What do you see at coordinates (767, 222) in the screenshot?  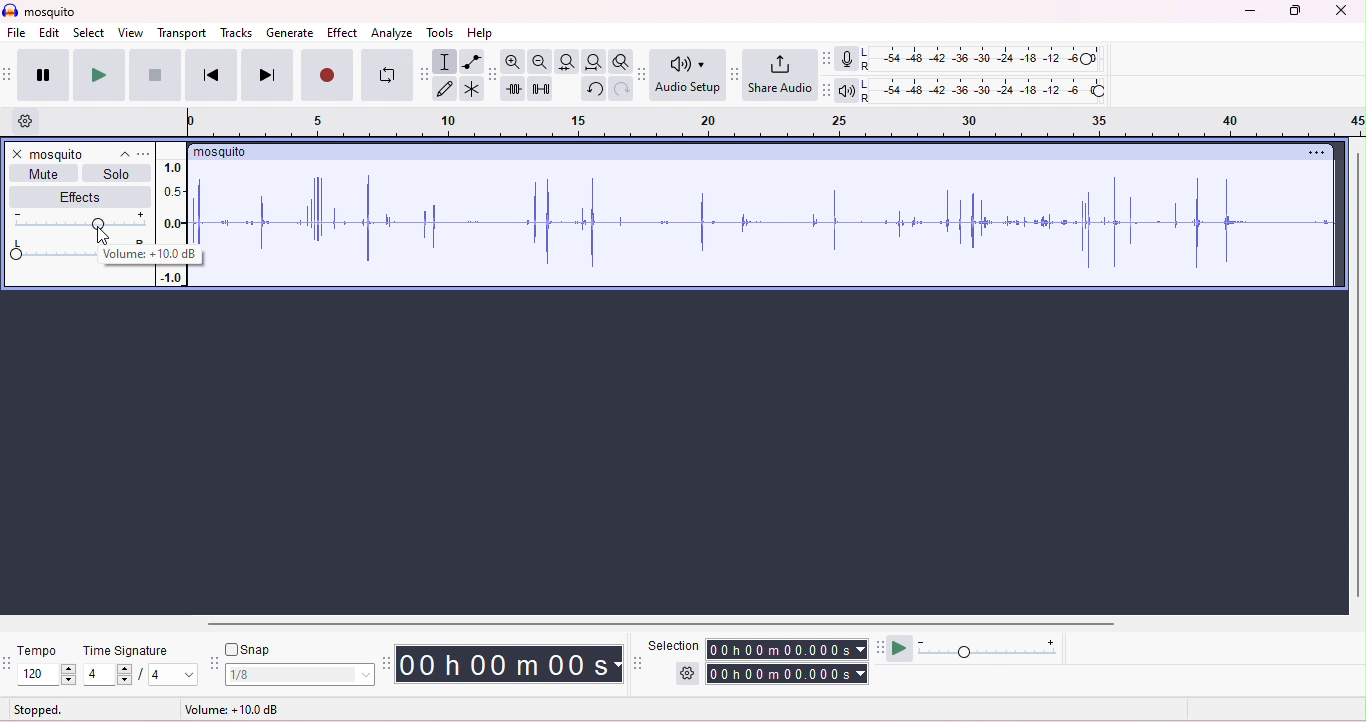 I see `waveform` at bounding box center [767, 222].